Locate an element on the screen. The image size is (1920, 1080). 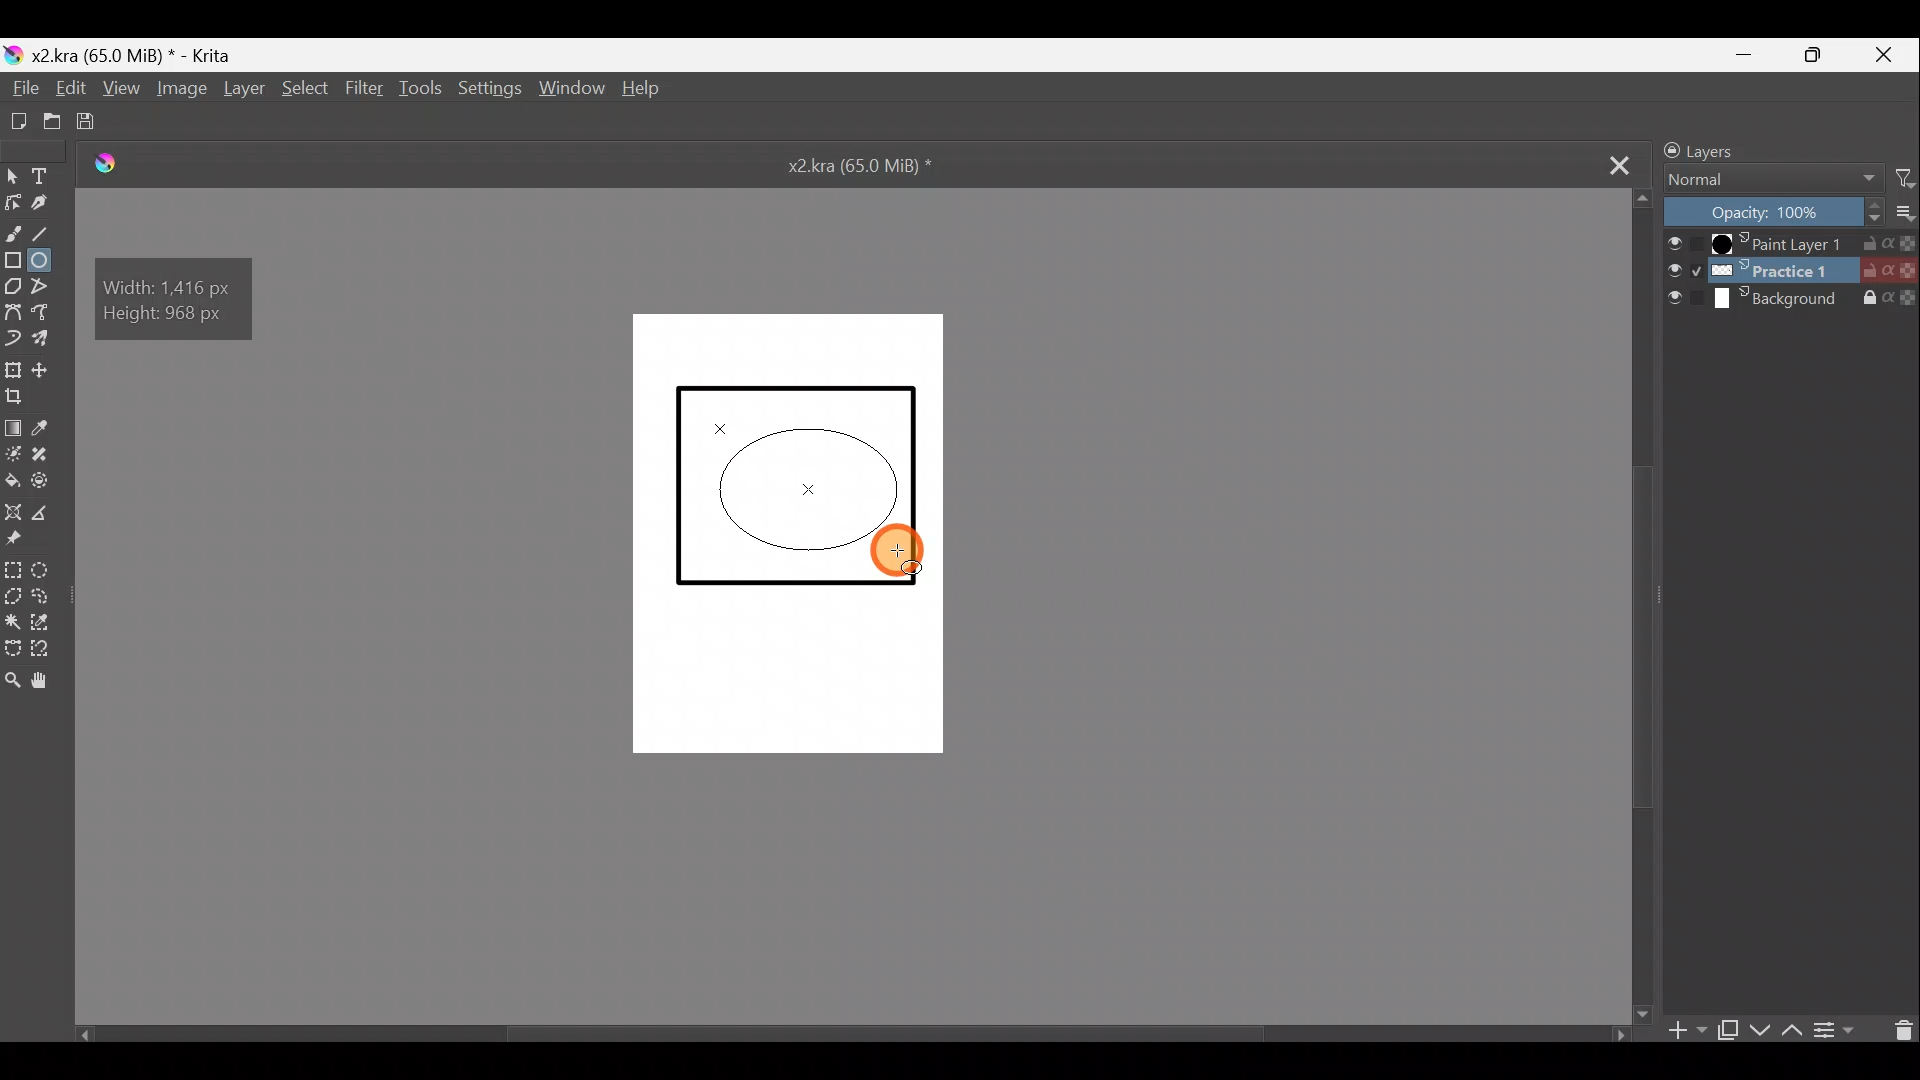
Rectangular selection tool is located at coordinates (13, 569).